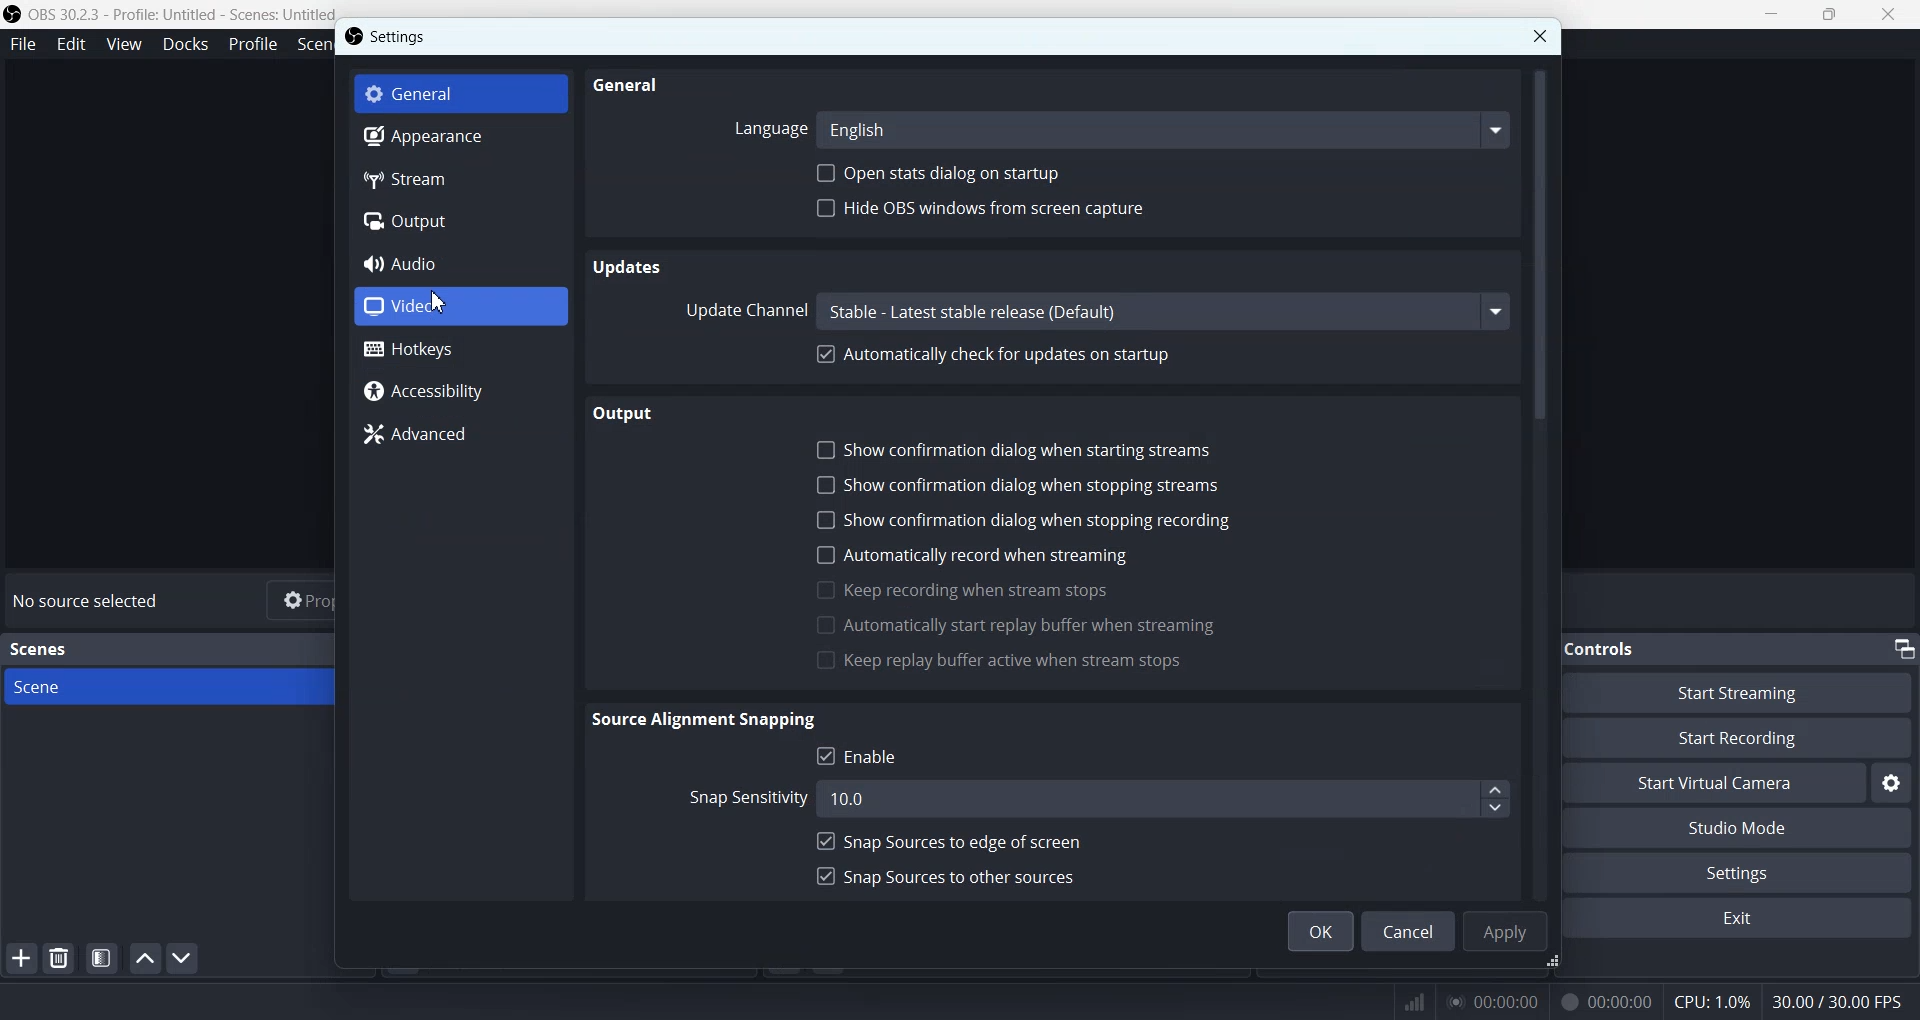  What do you see at coordinates (1754, 691) in the screenshot?
I see `Start Streaming` at bounding box center [1754, 691].